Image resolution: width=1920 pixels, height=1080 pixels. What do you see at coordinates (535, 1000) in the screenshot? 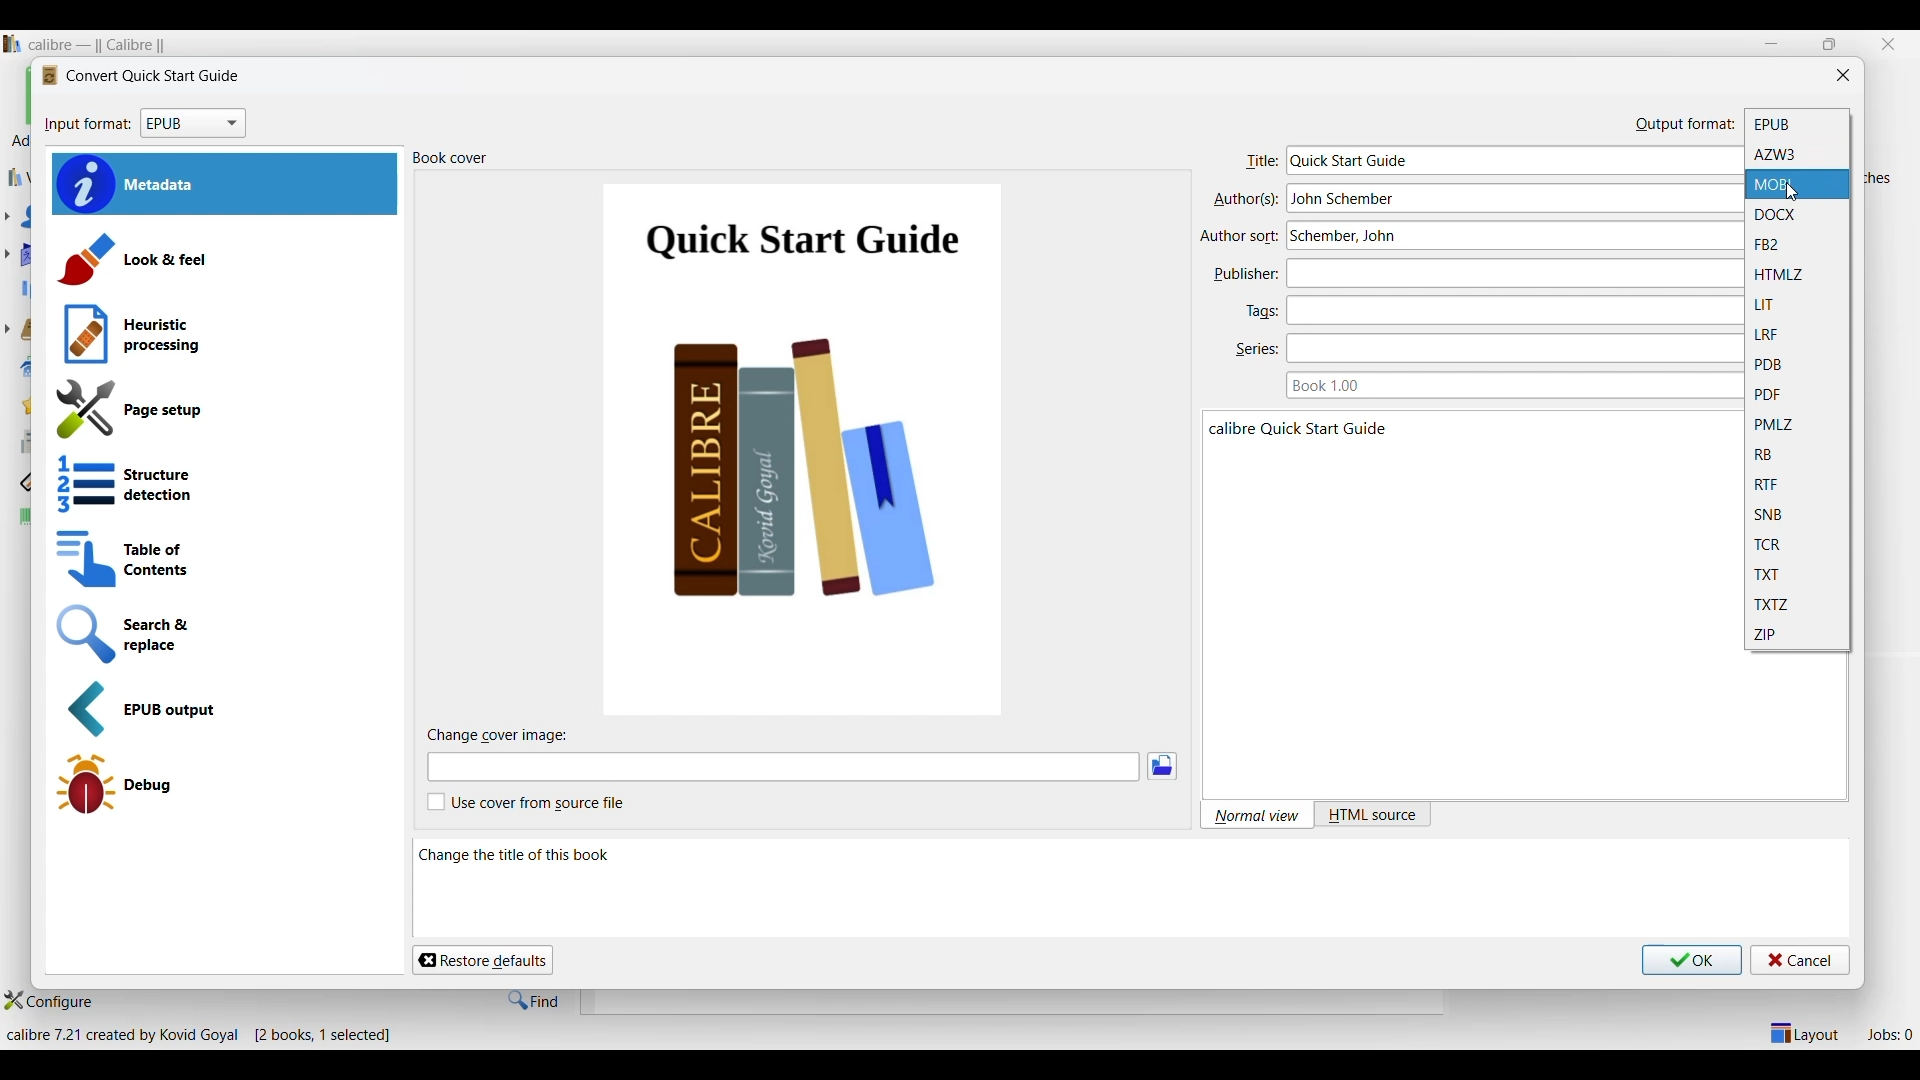
I see `Find` at bounding box center [535, 1000].